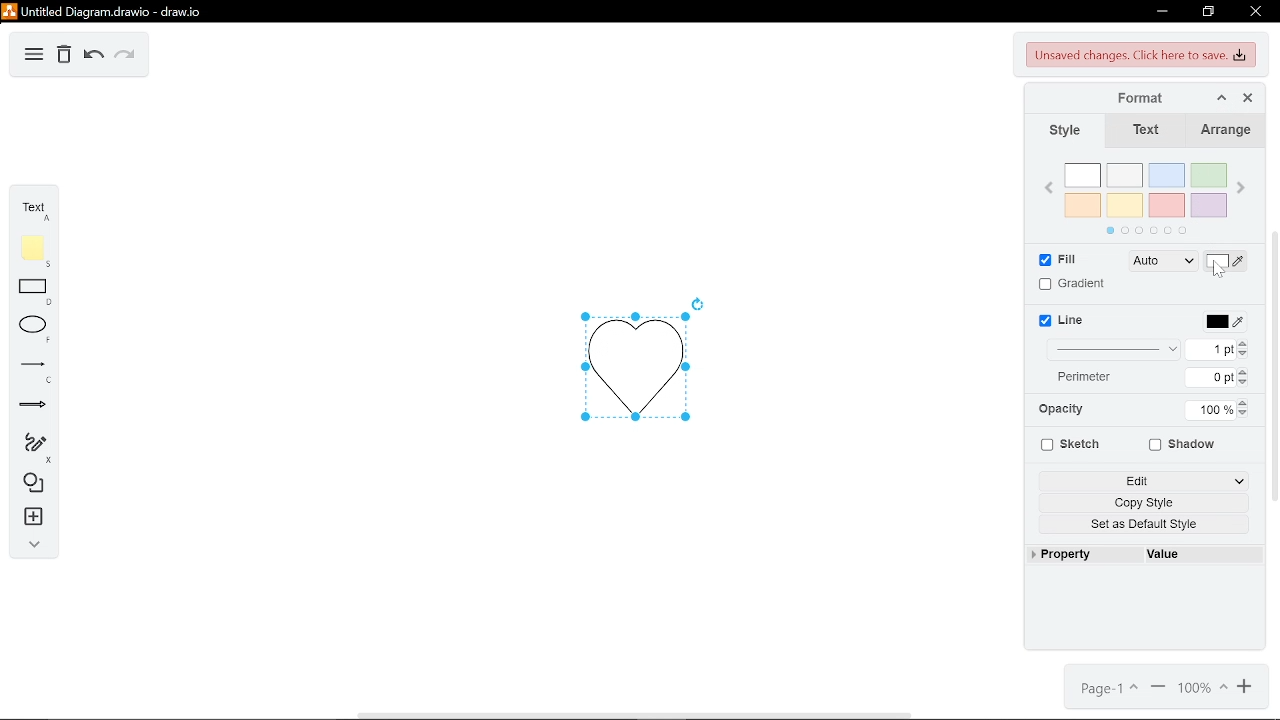  I want to click on lines, so click(32, 370).